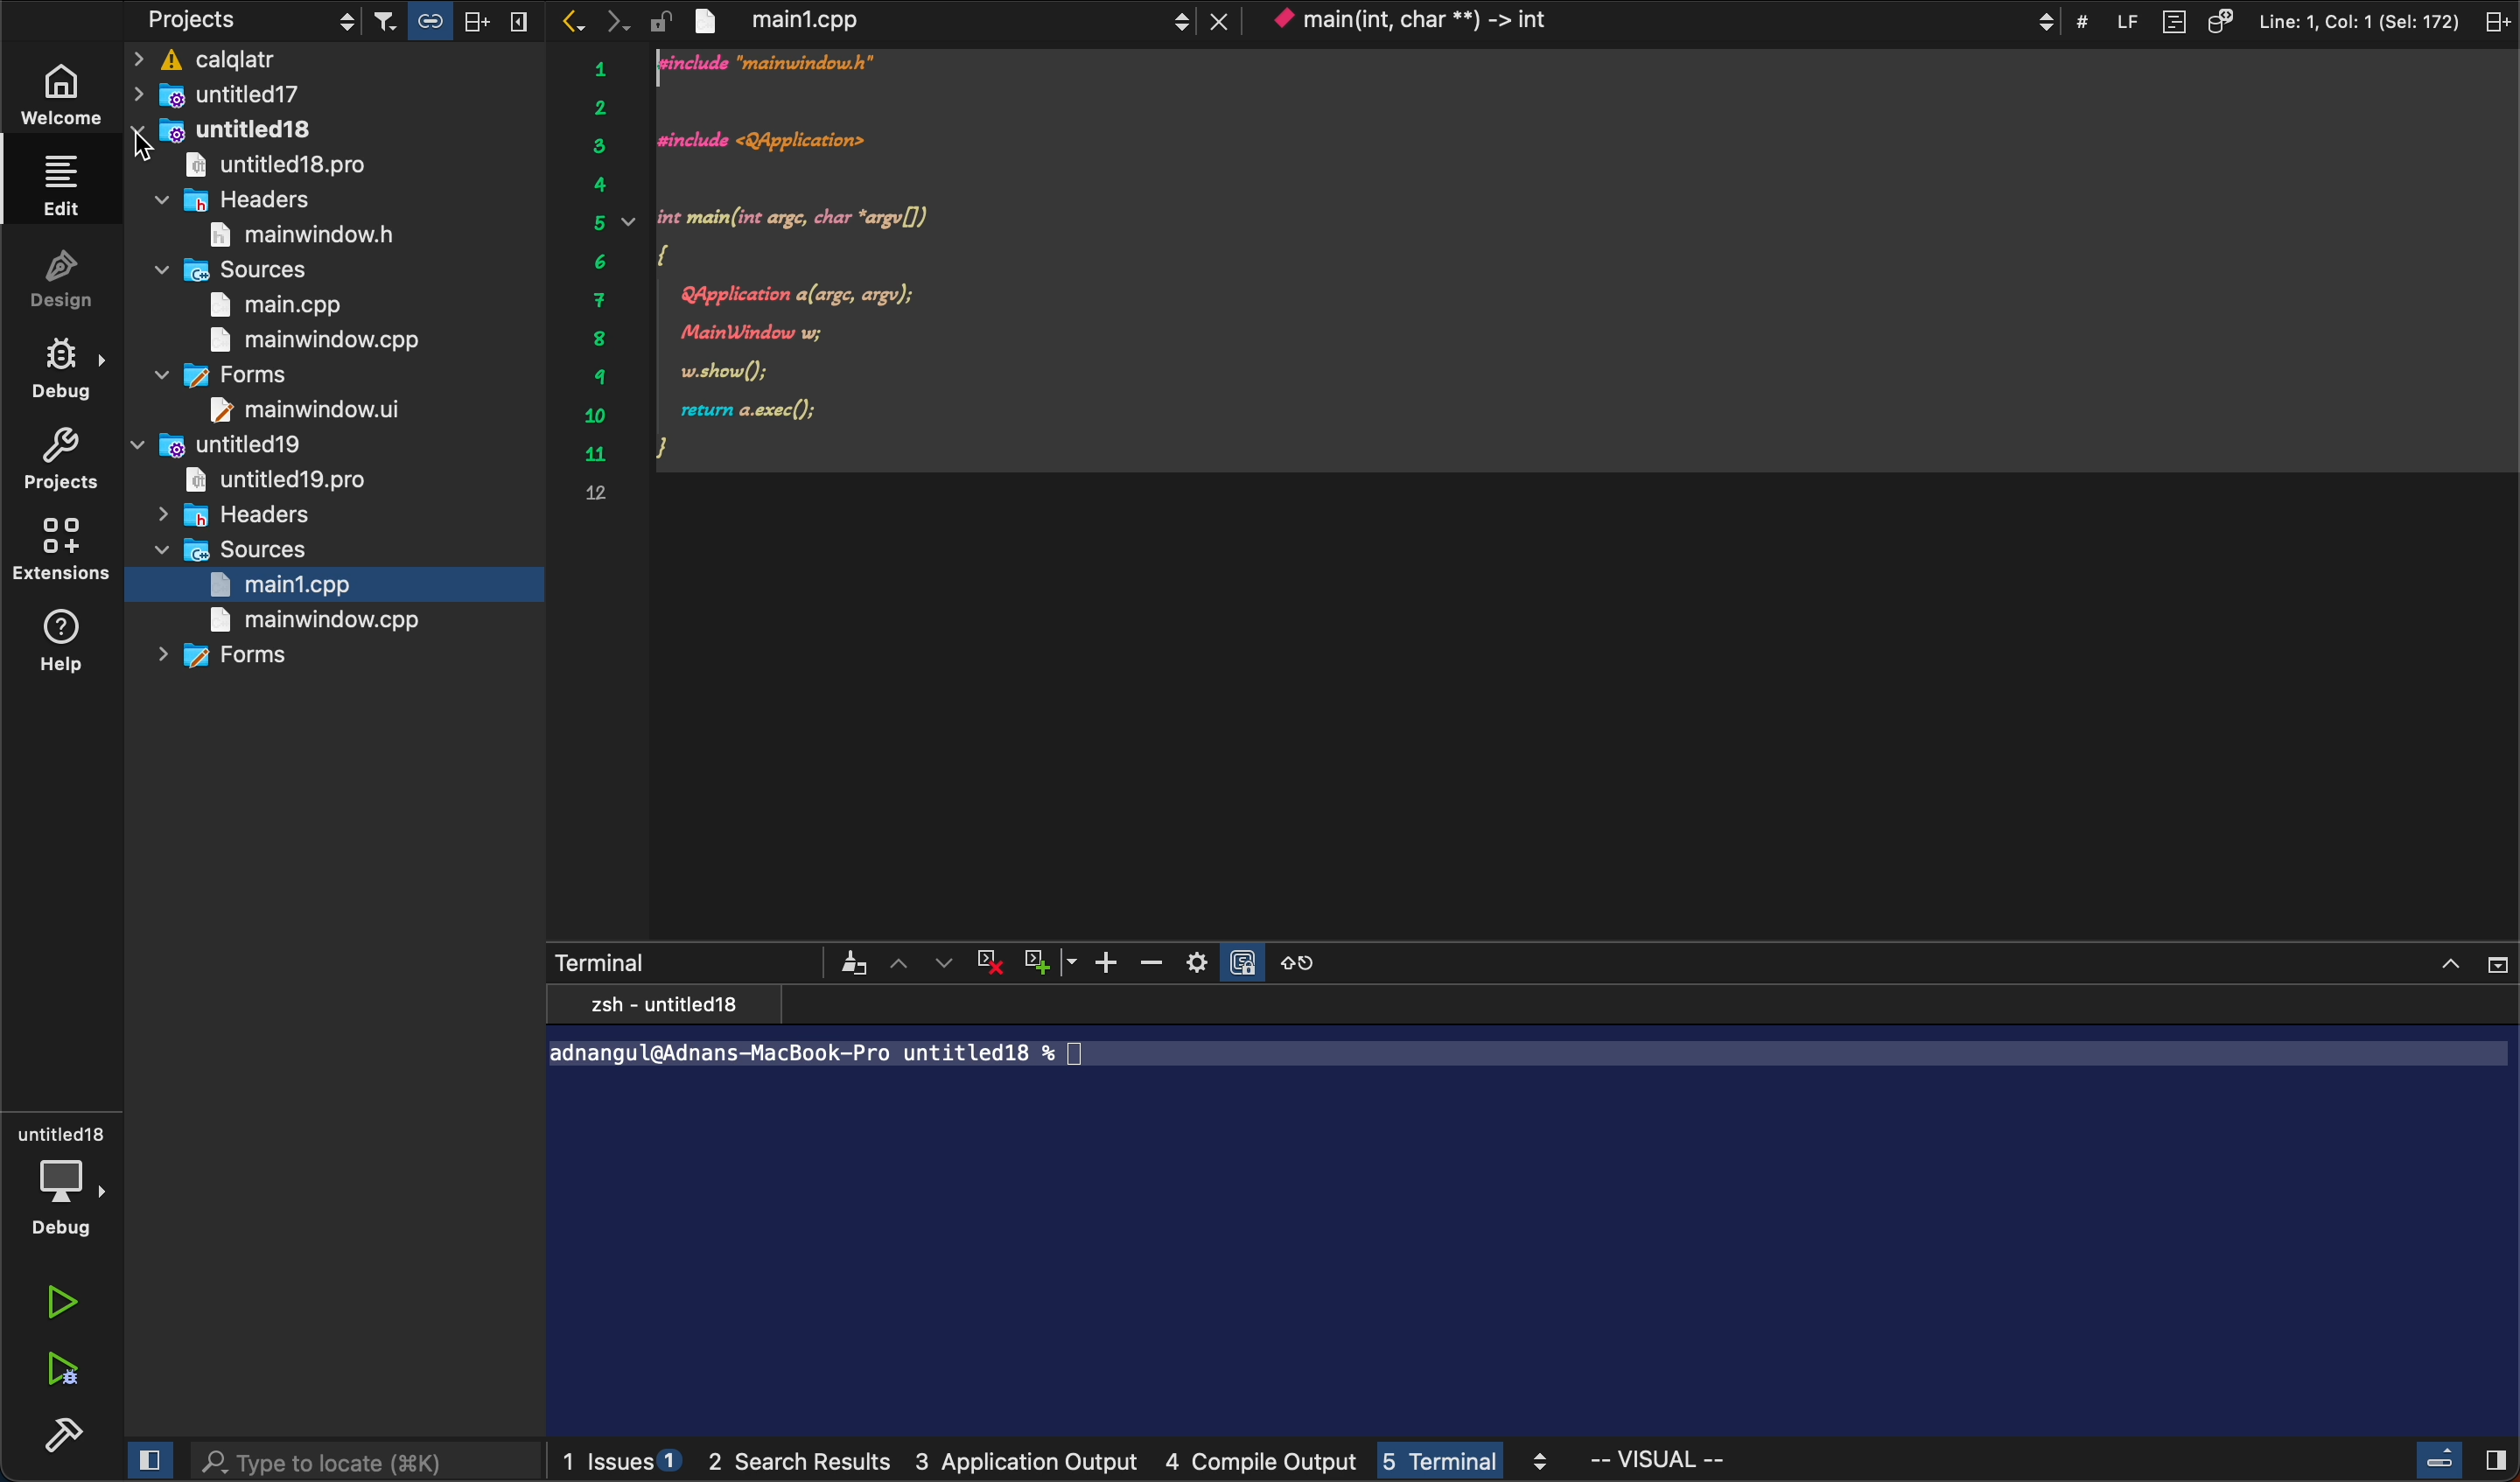 The width and height of the screenshot is (2520, 1482). What do you see at coordinates (2448, 1459) in the screenshot?
I see `close slidebar` at bounding box center [2448, 1459].